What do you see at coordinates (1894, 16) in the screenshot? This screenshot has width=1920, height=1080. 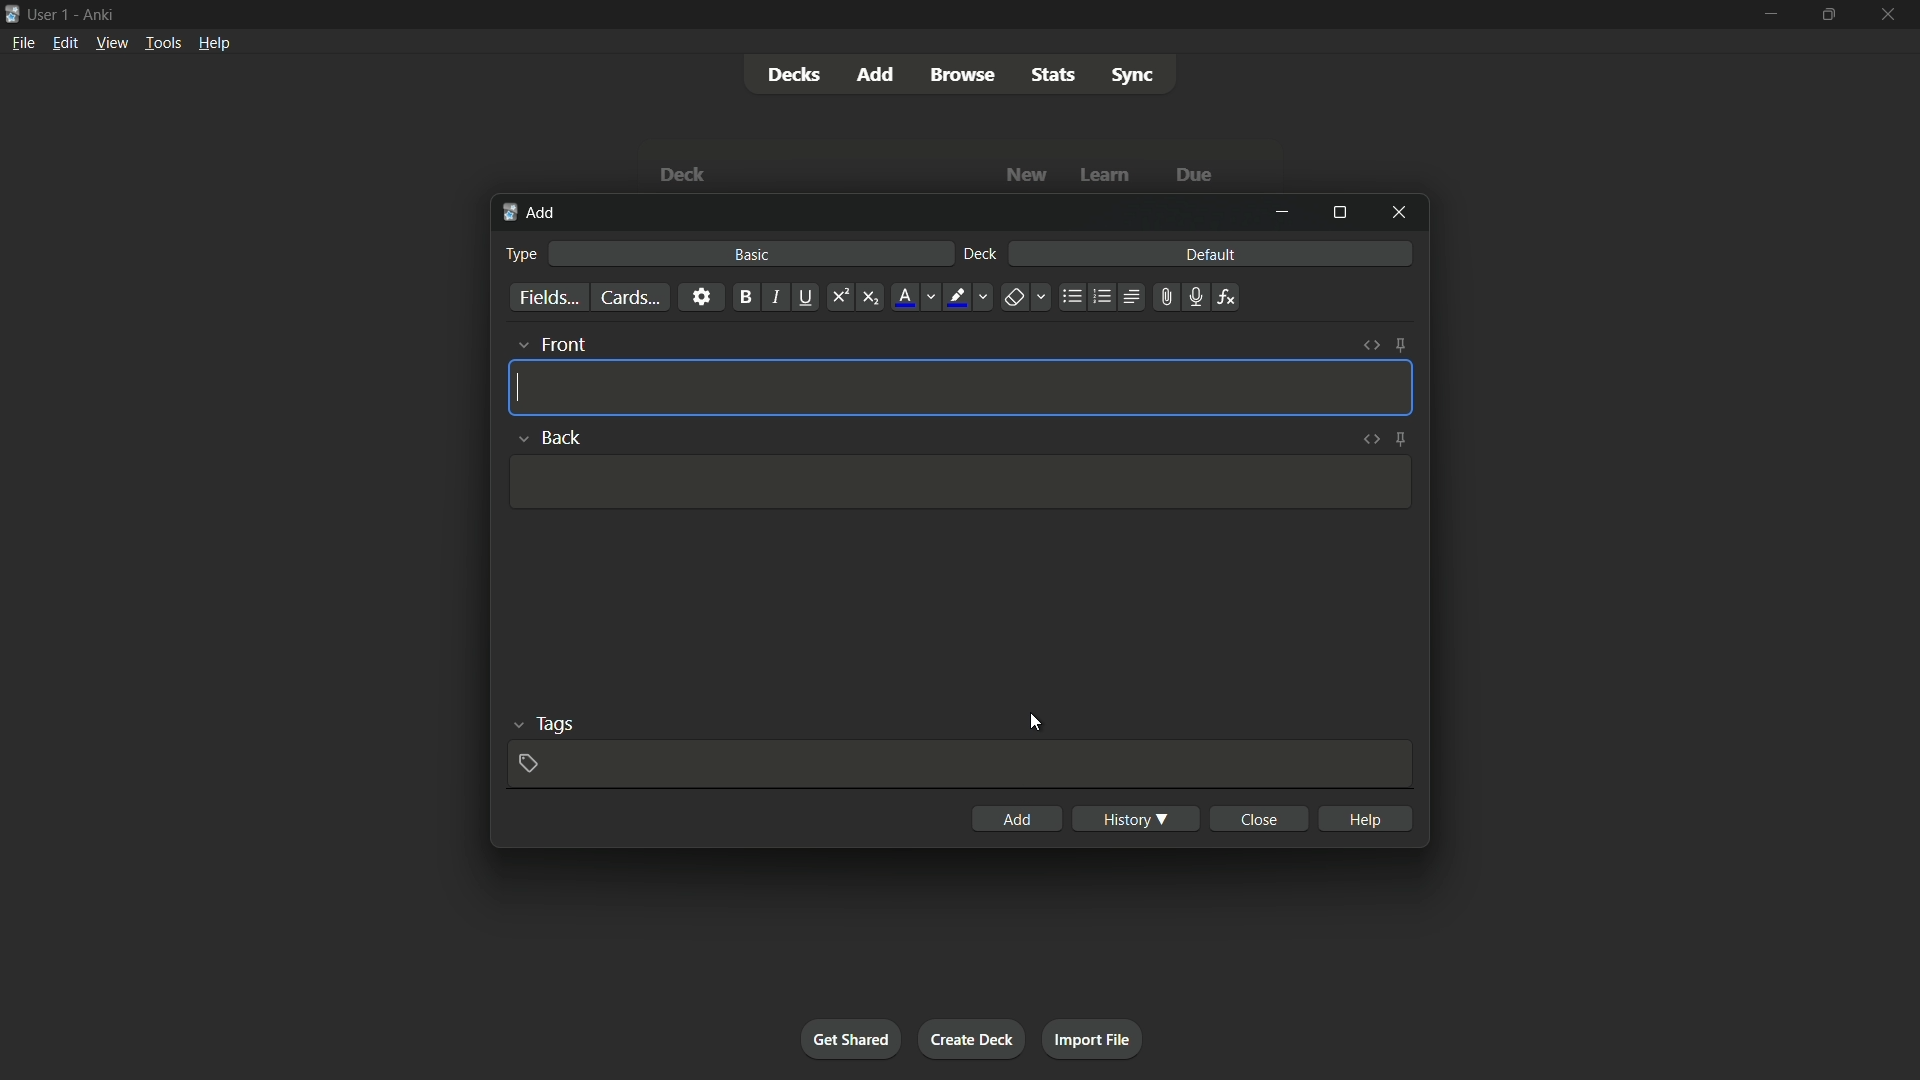 I see `close app` at bounding box center [1894, 16].